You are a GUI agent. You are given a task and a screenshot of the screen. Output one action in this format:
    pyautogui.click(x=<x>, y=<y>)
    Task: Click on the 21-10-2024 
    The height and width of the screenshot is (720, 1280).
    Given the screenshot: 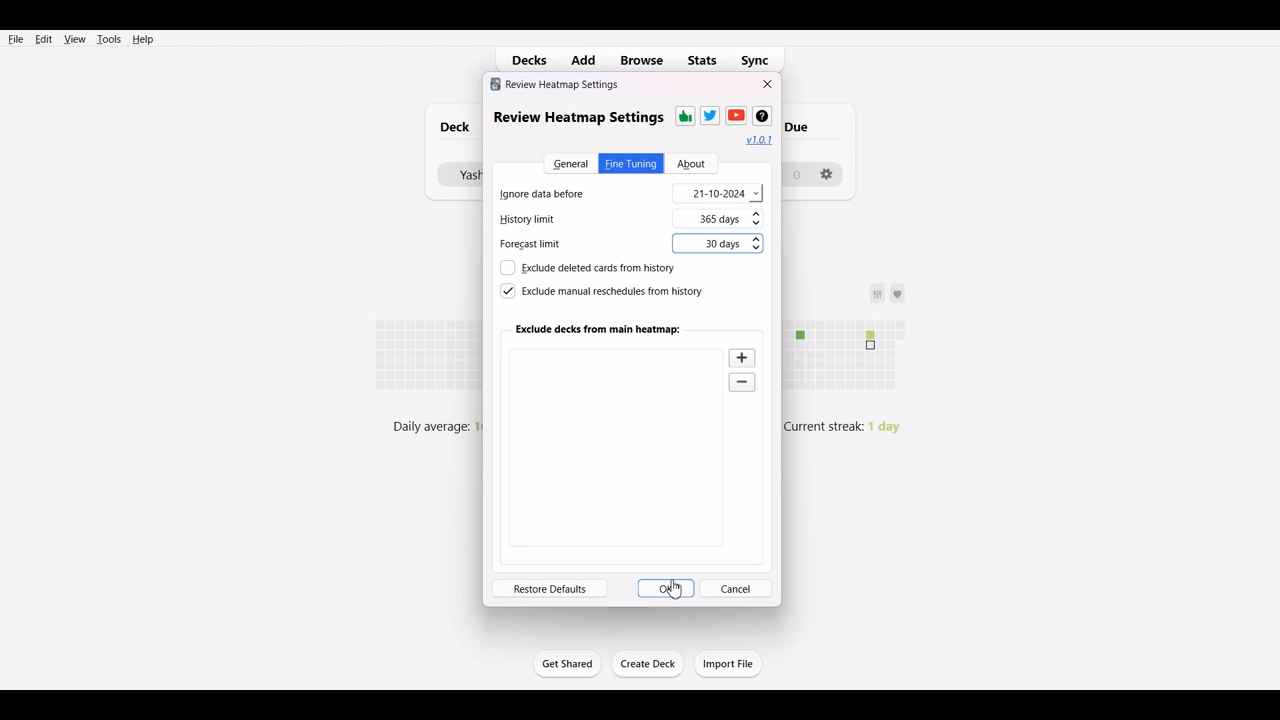 What is the action you would take?
    pyautogui.click(x=718, y=193)
    